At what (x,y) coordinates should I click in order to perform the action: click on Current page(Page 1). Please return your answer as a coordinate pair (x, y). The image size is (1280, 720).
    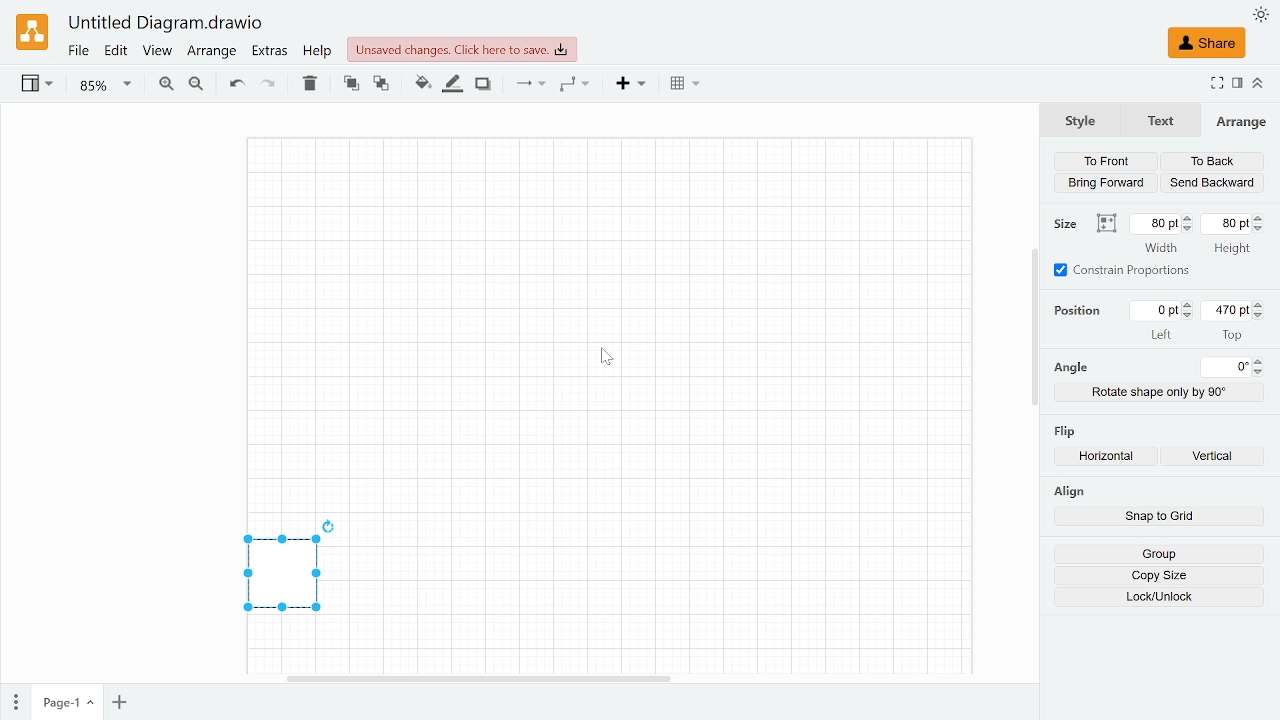
    Looking at the image, I should click on (65, 702).